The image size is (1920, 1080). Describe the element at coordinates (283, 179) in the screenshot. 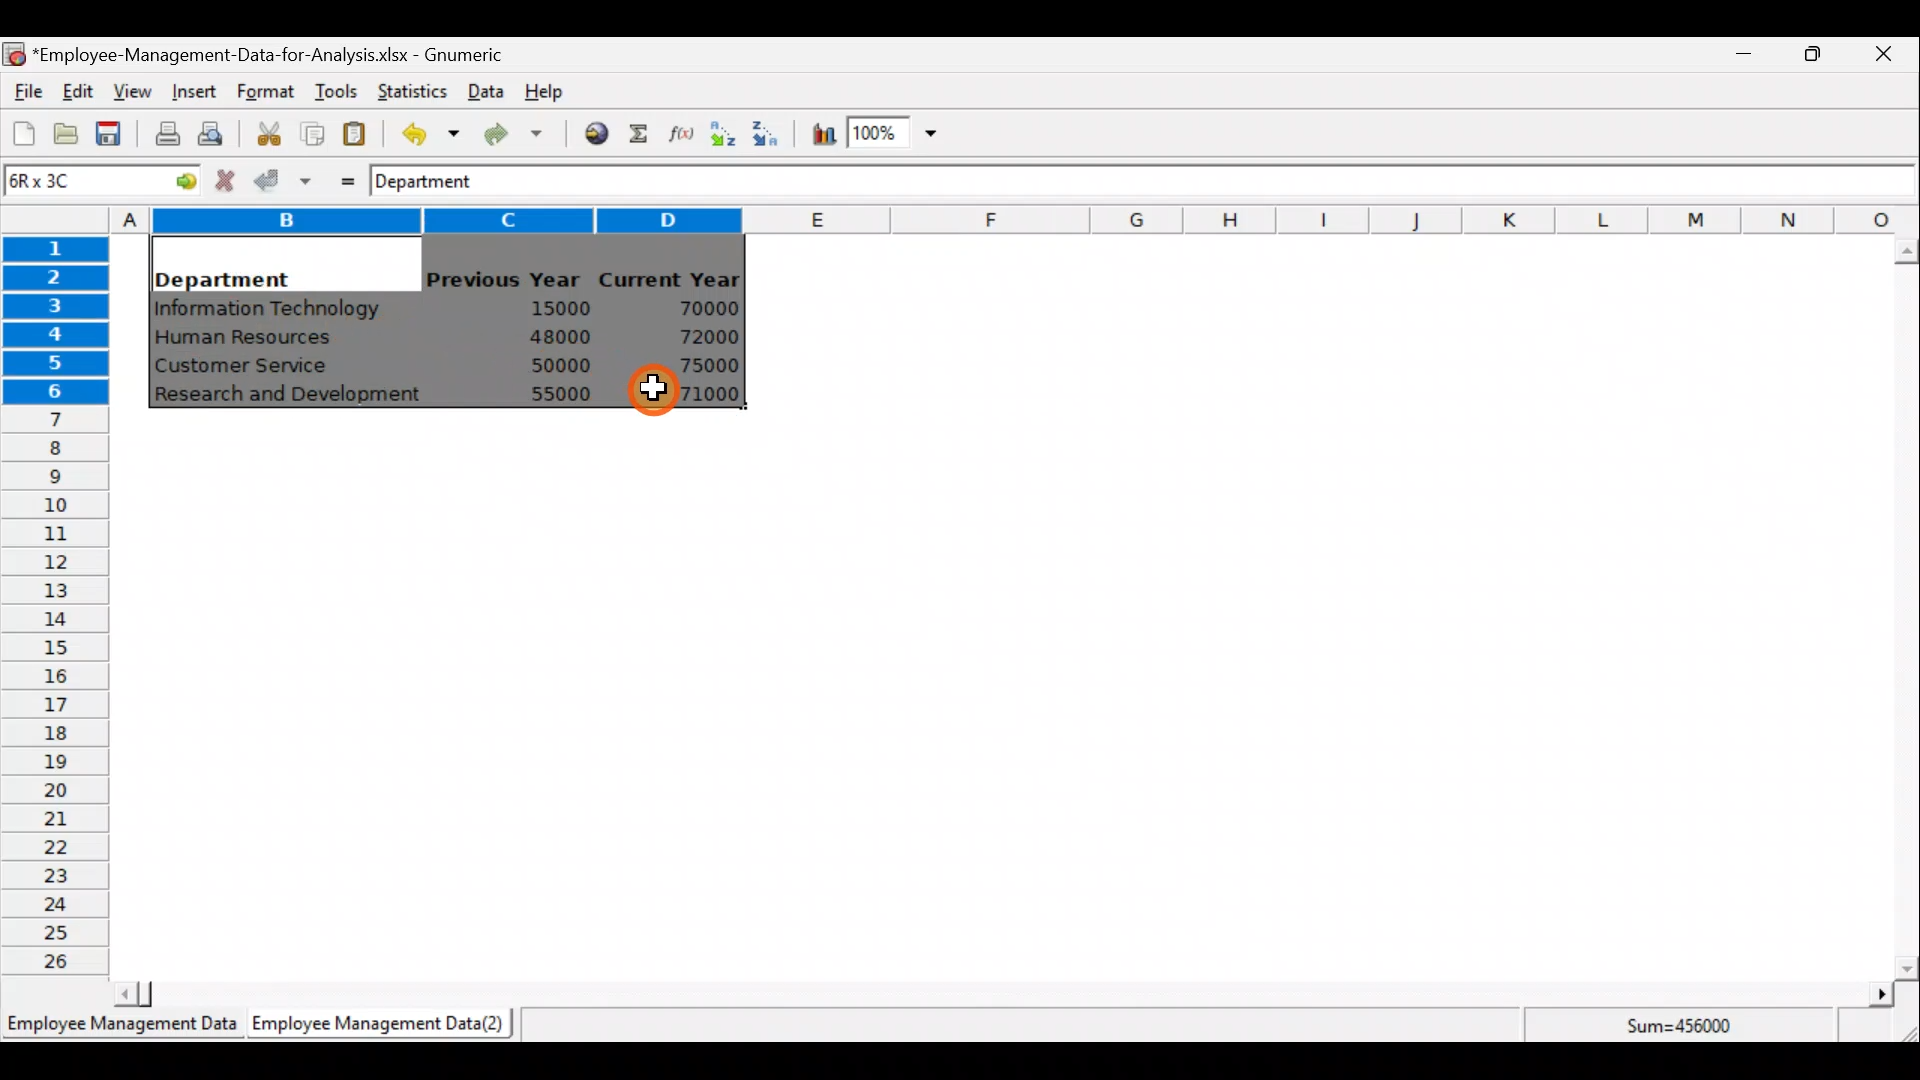

I see `Accept change` at that location.